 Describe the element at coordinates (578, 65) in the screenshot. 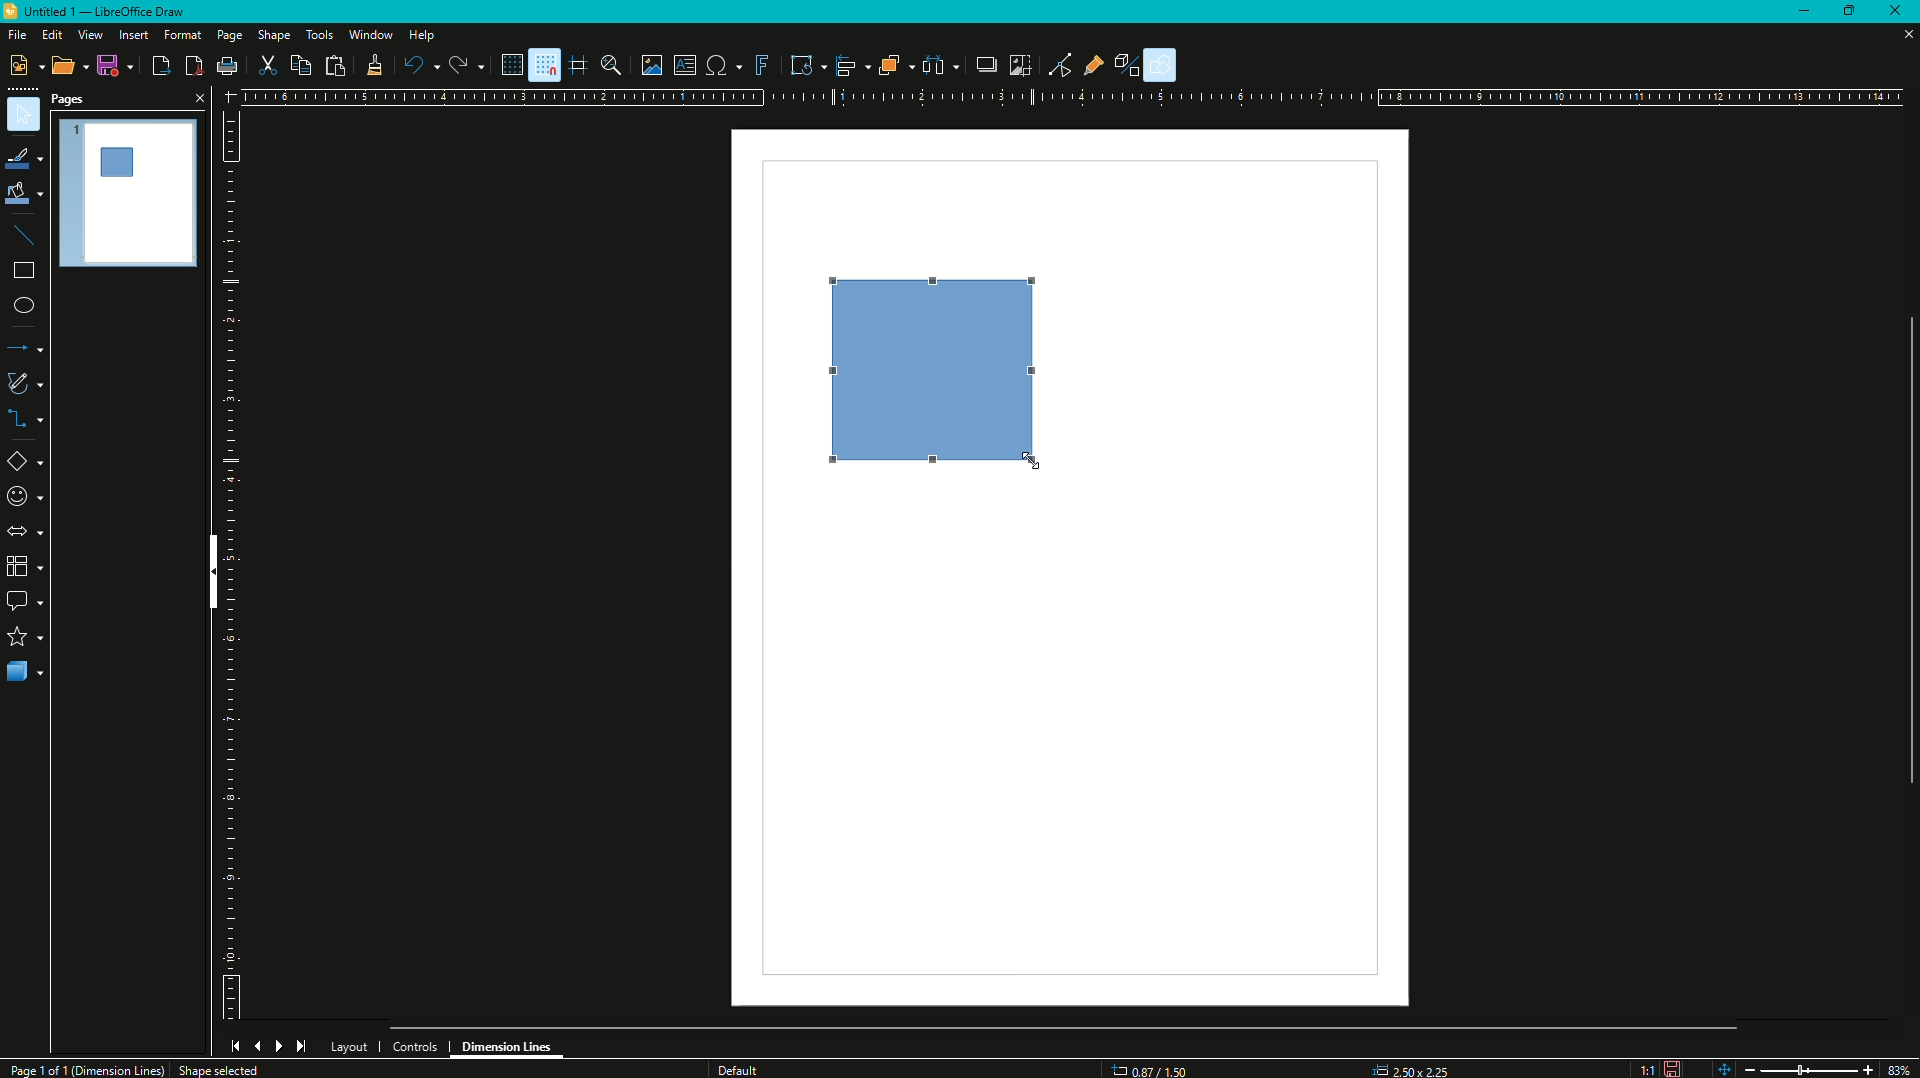

I see `Helplines` at that location.